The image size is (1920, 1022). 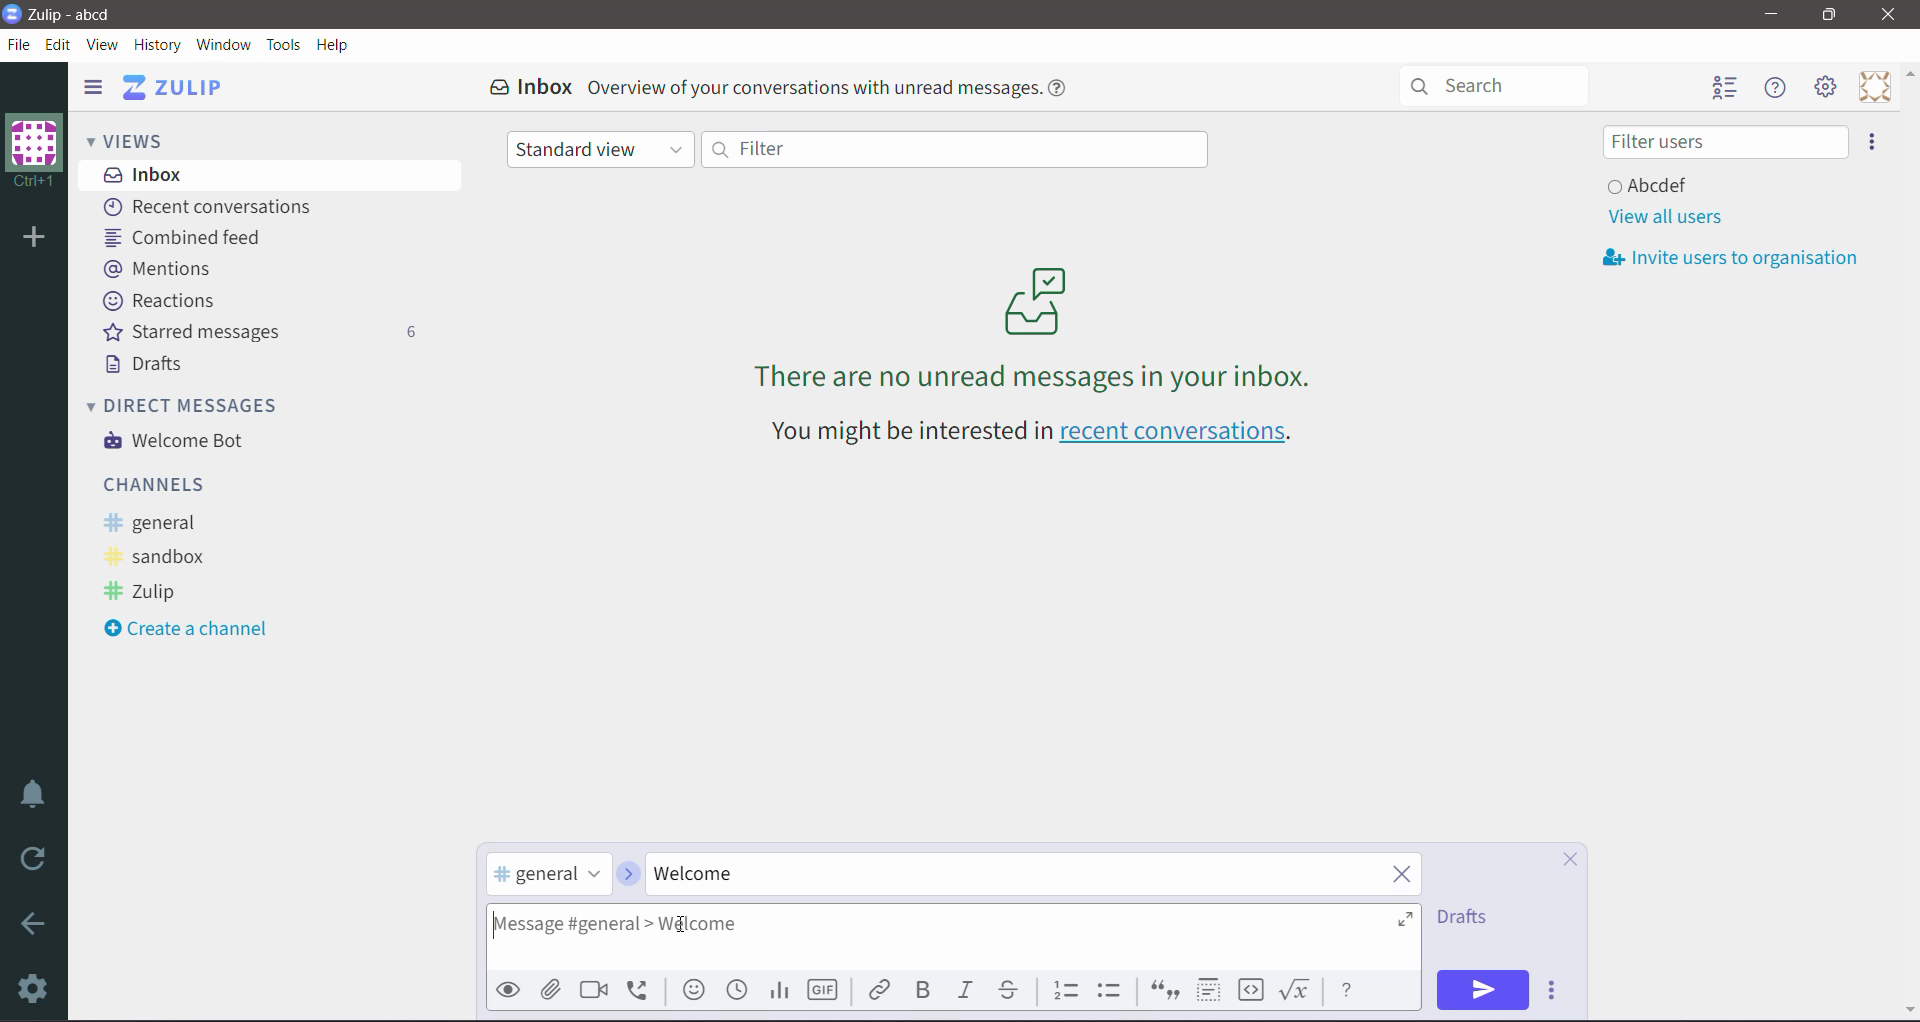 I want to click on Direct Messages, so click(x=196, y=404).